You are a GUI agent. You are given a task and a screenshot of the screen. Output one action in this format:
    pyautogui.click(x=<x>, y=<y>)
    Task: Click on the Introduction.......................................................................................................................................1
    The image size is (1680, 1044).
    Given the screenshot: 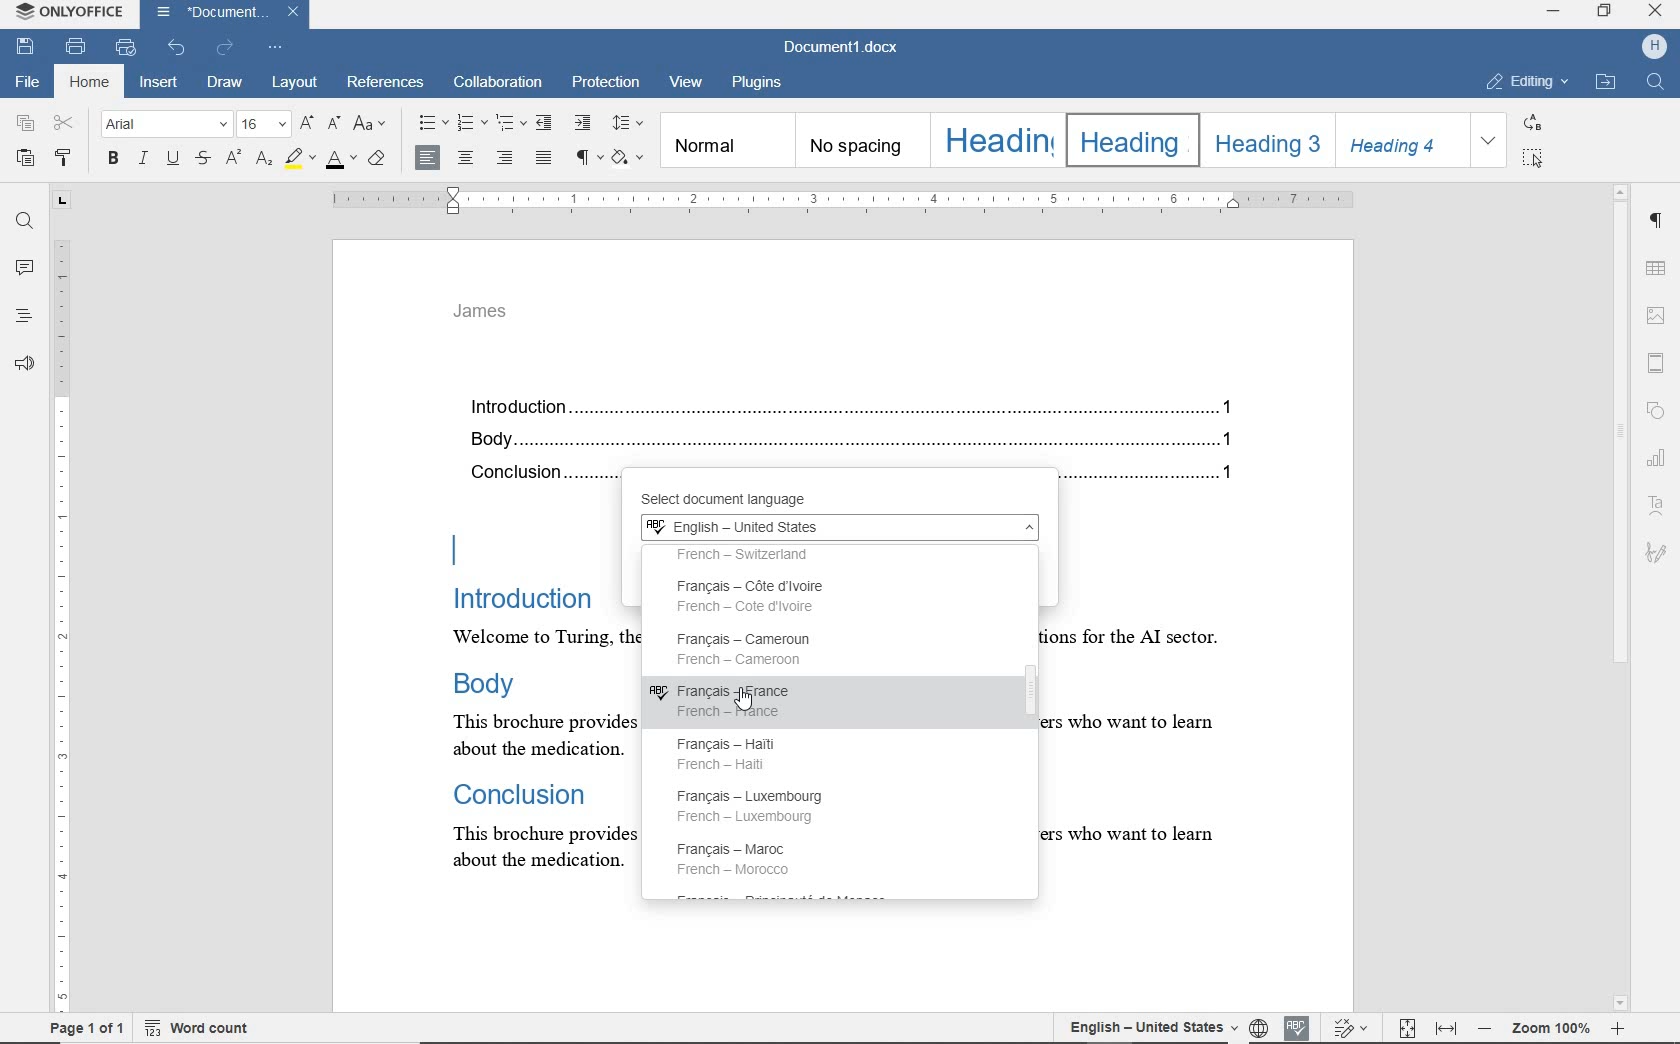 What is the action you would take?
    pyautogui.click(x=859, y=409)
    